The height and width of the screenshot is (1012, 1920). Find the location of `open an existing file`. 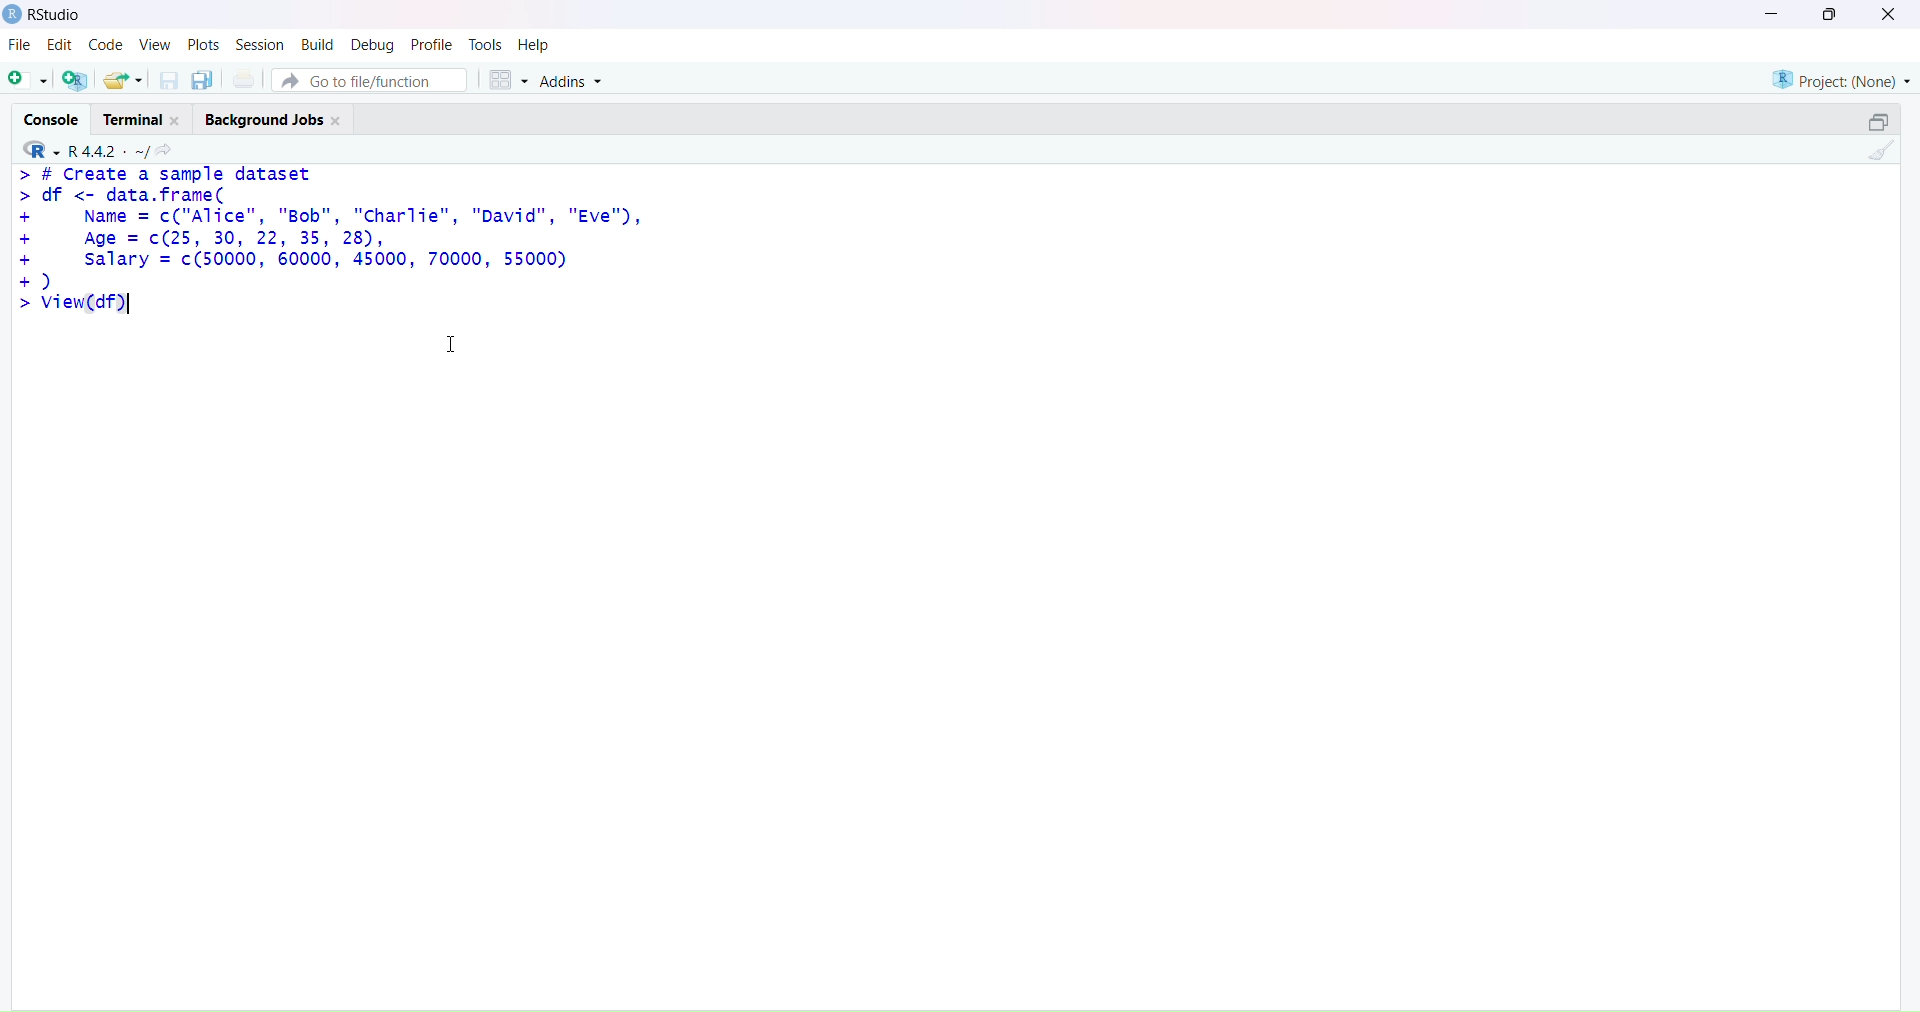

open an existing file is located at coordinates (125, 82).